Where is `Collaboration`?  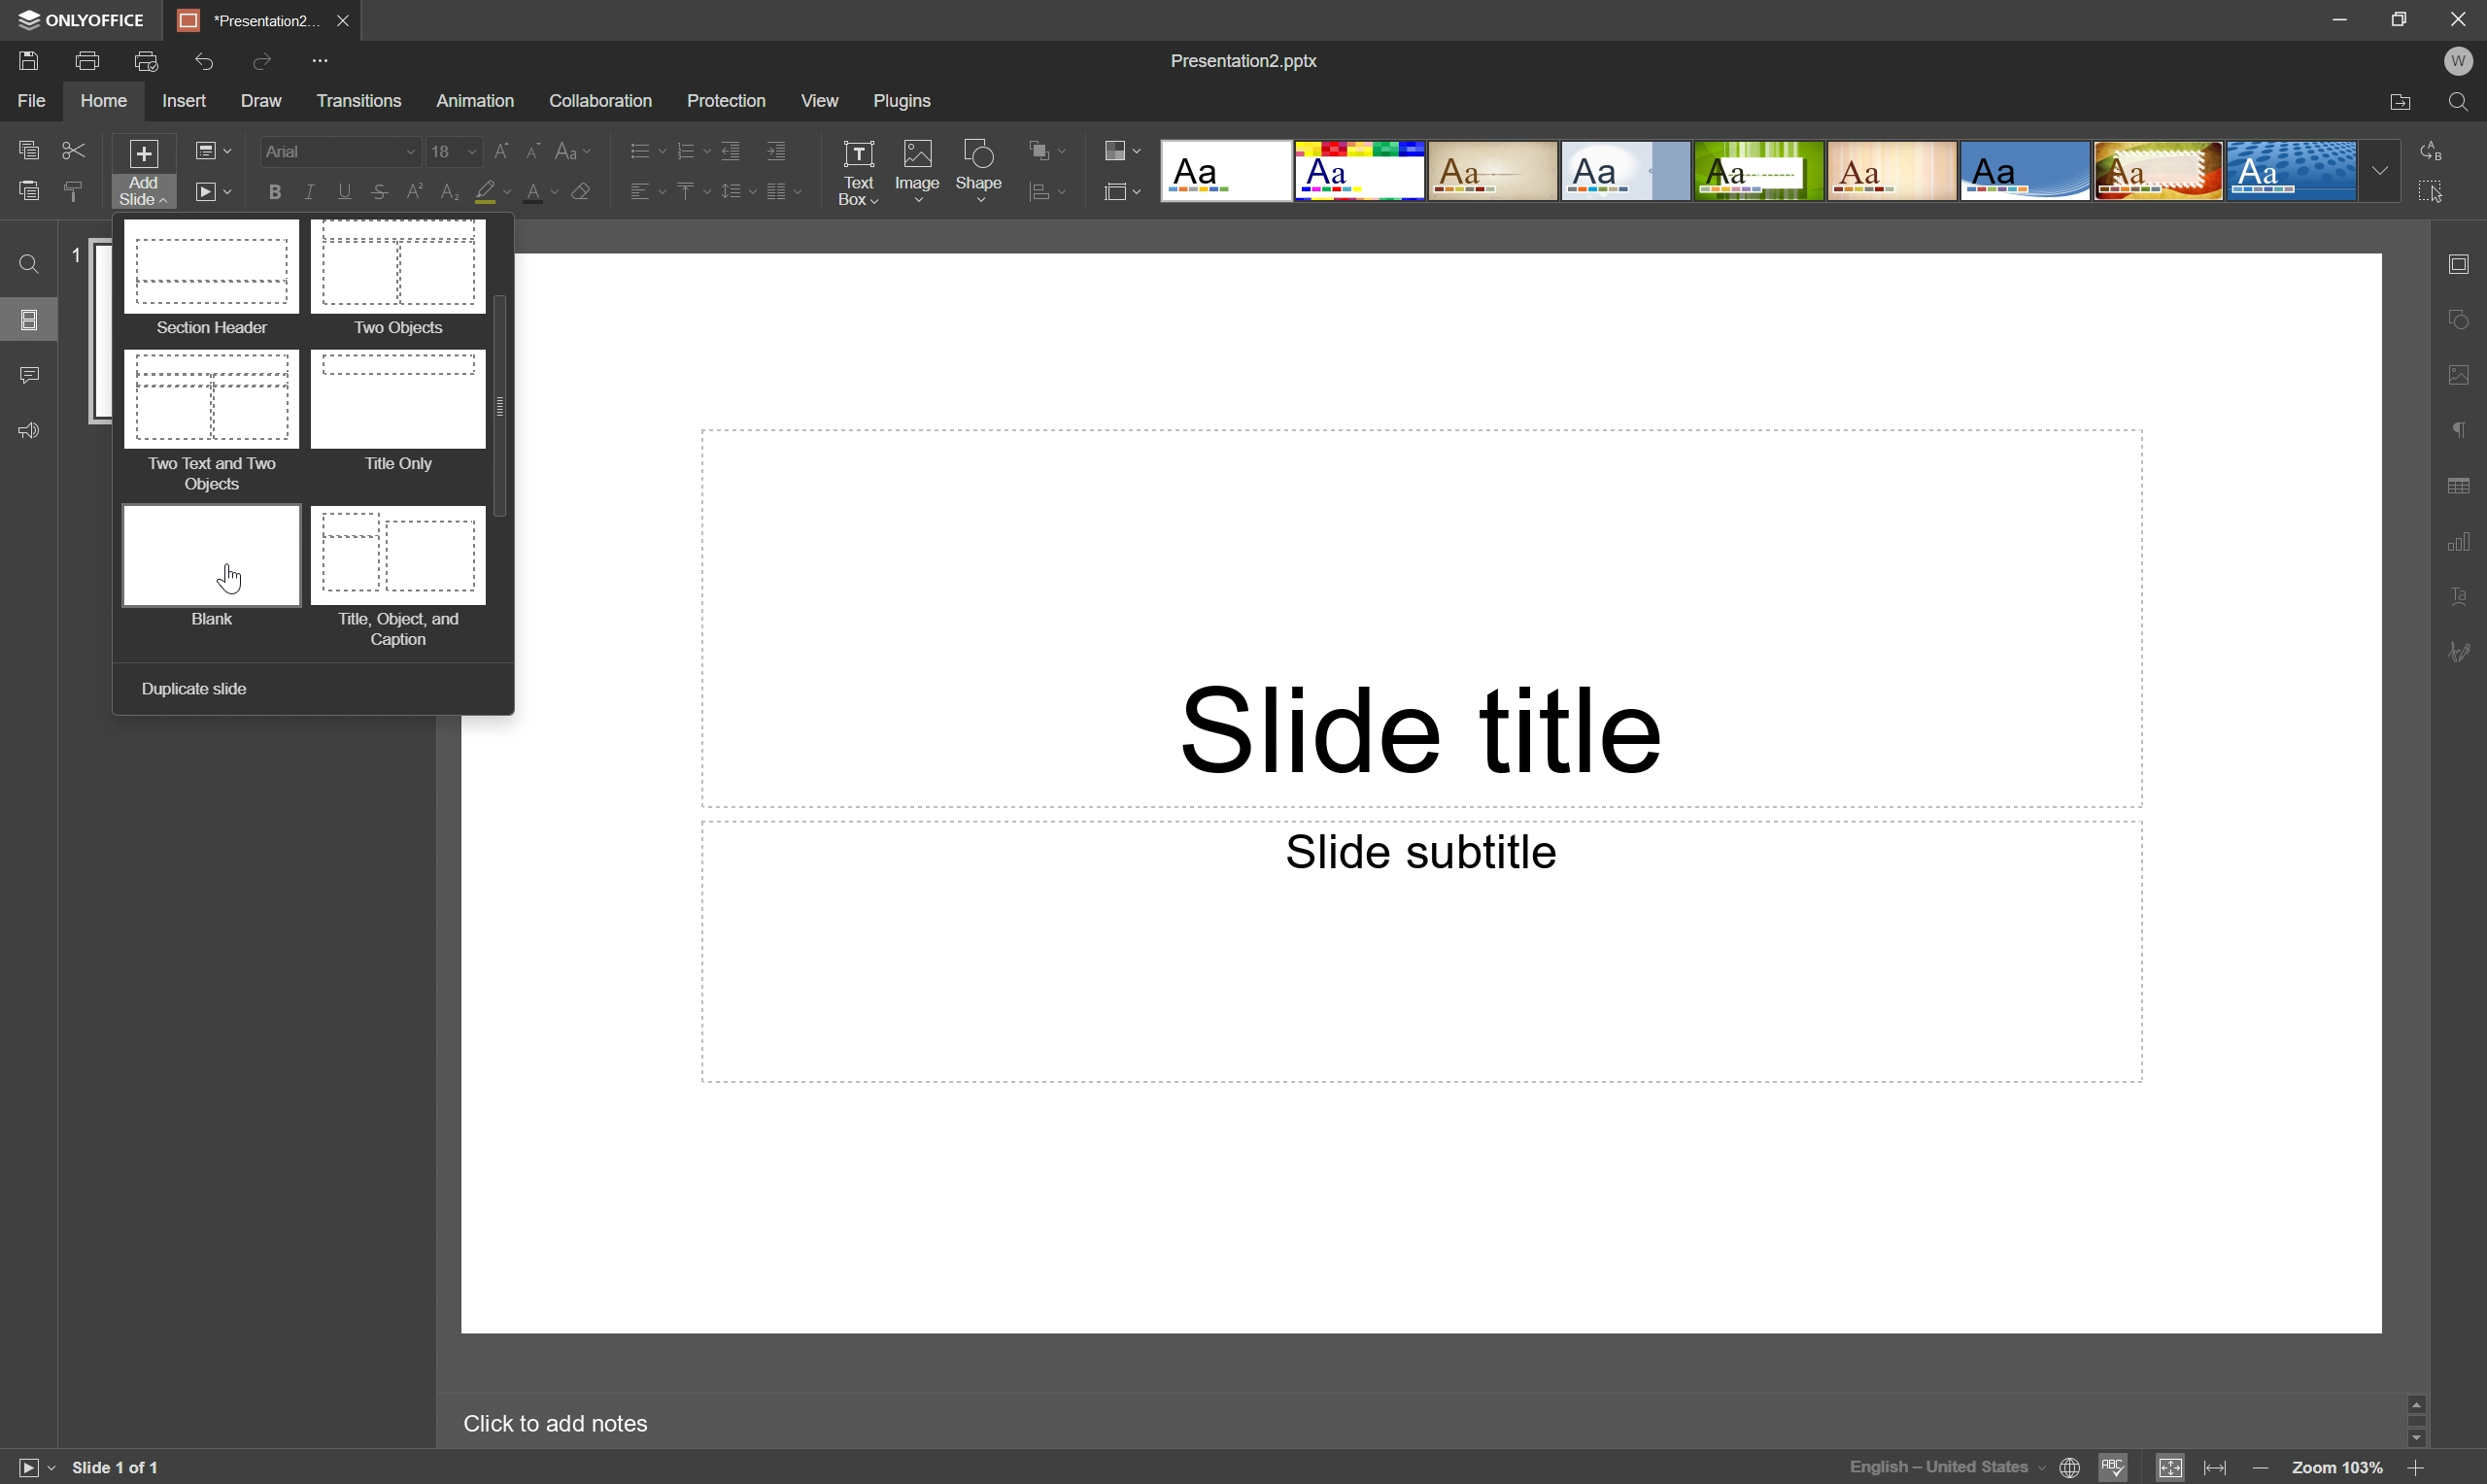
Collaboration is located at coordinates (602, 100).